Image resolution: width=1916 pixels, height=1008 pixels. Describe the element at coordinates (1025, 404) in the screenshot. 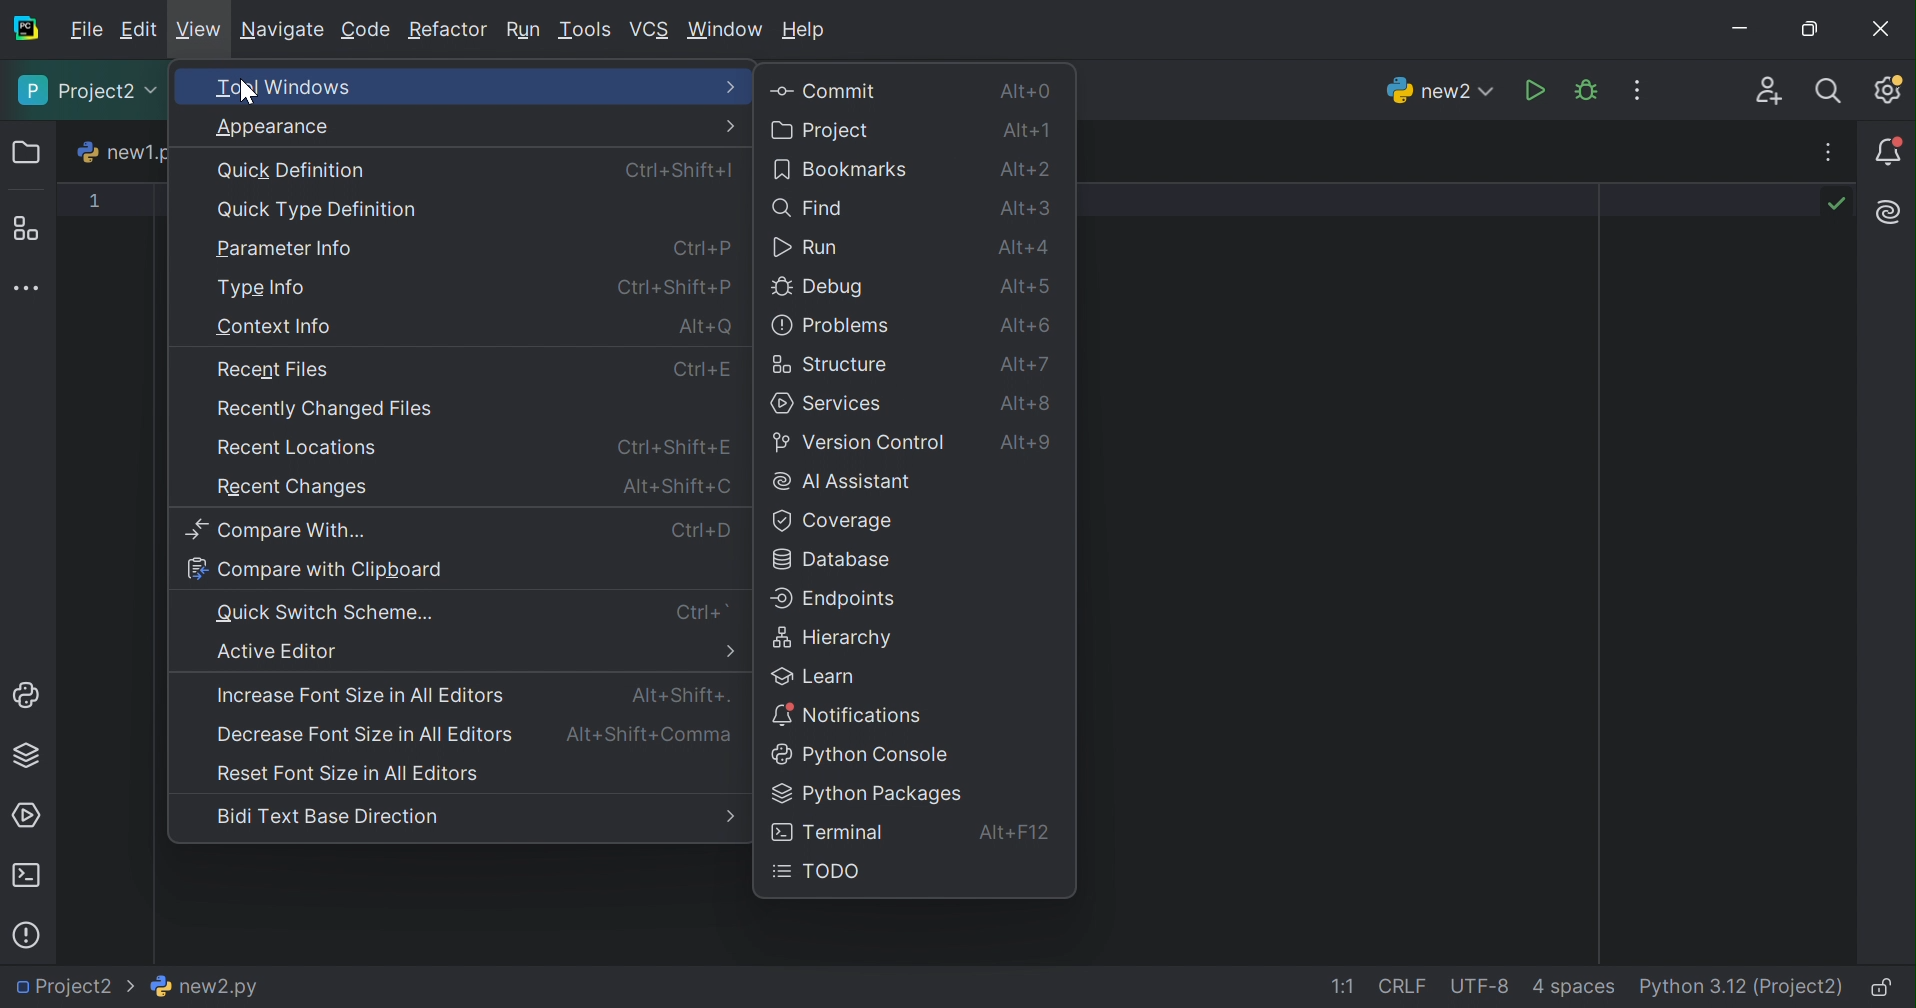

I see `Alt+8` at that location.